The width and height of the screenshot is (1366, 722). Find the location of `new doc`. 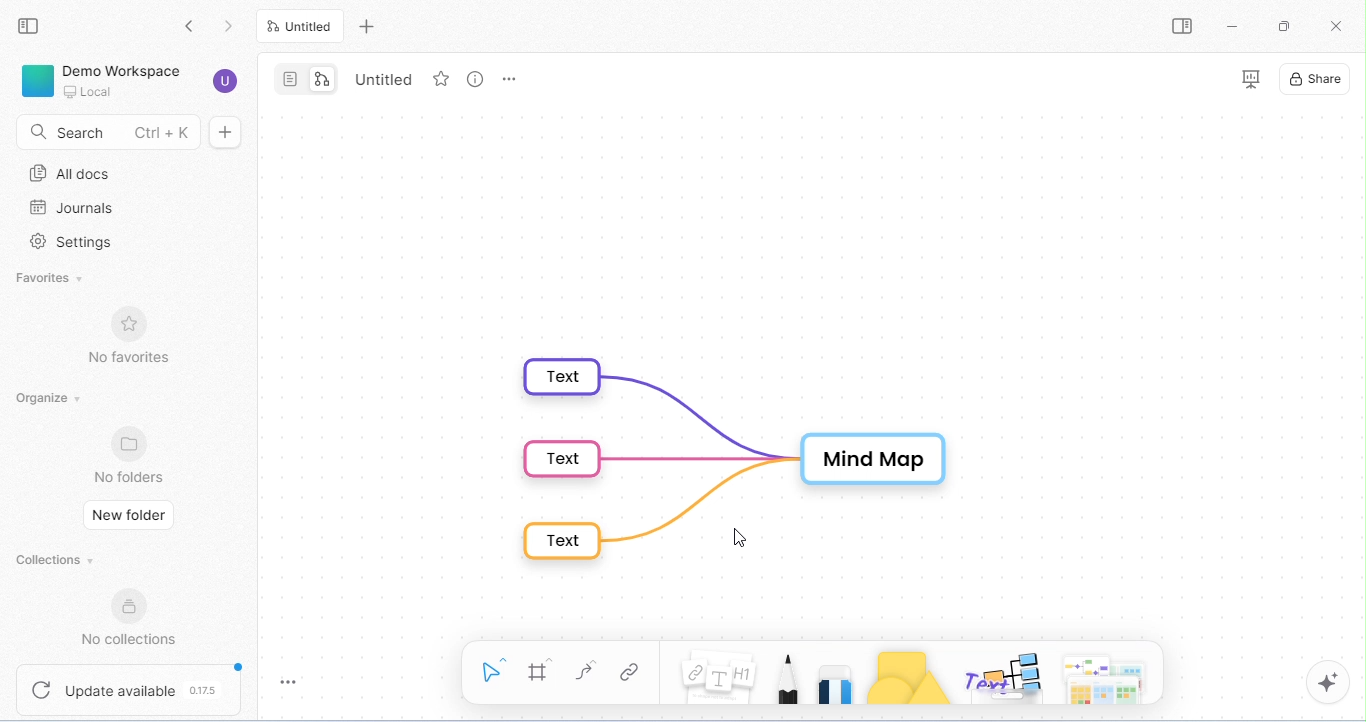

new doc is located at coordinates (227, 132).